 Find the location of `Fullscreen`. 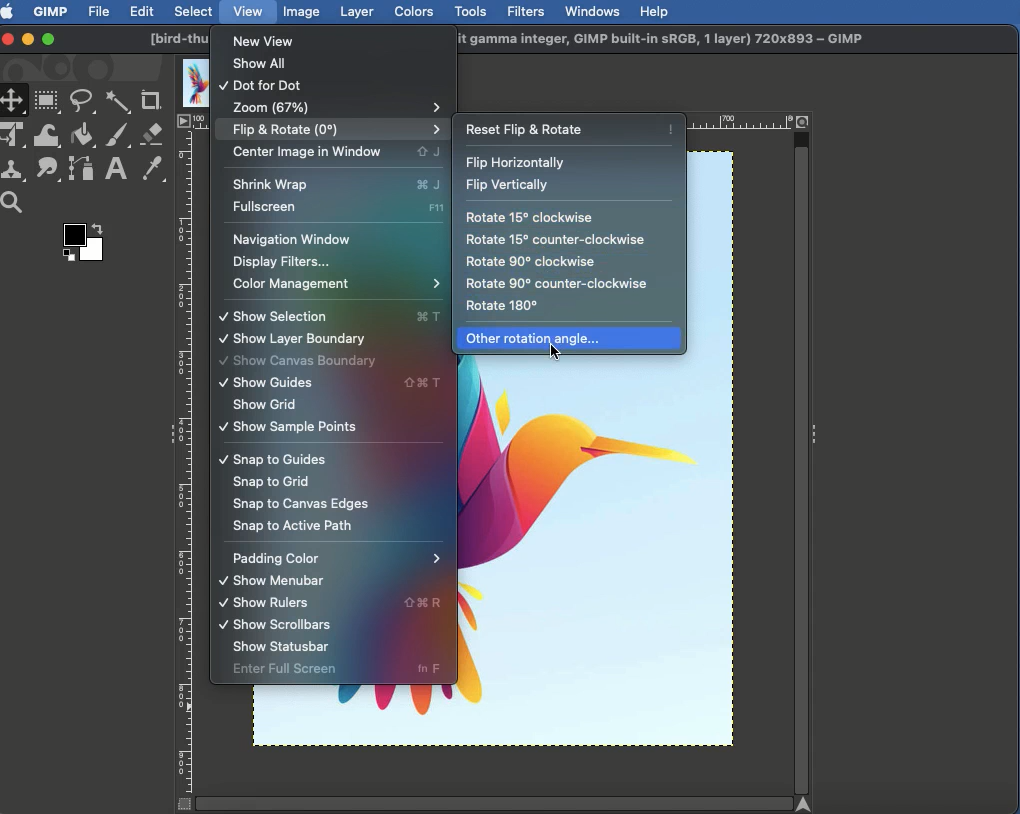

Fullscreen is located at coordinates (309, 209).